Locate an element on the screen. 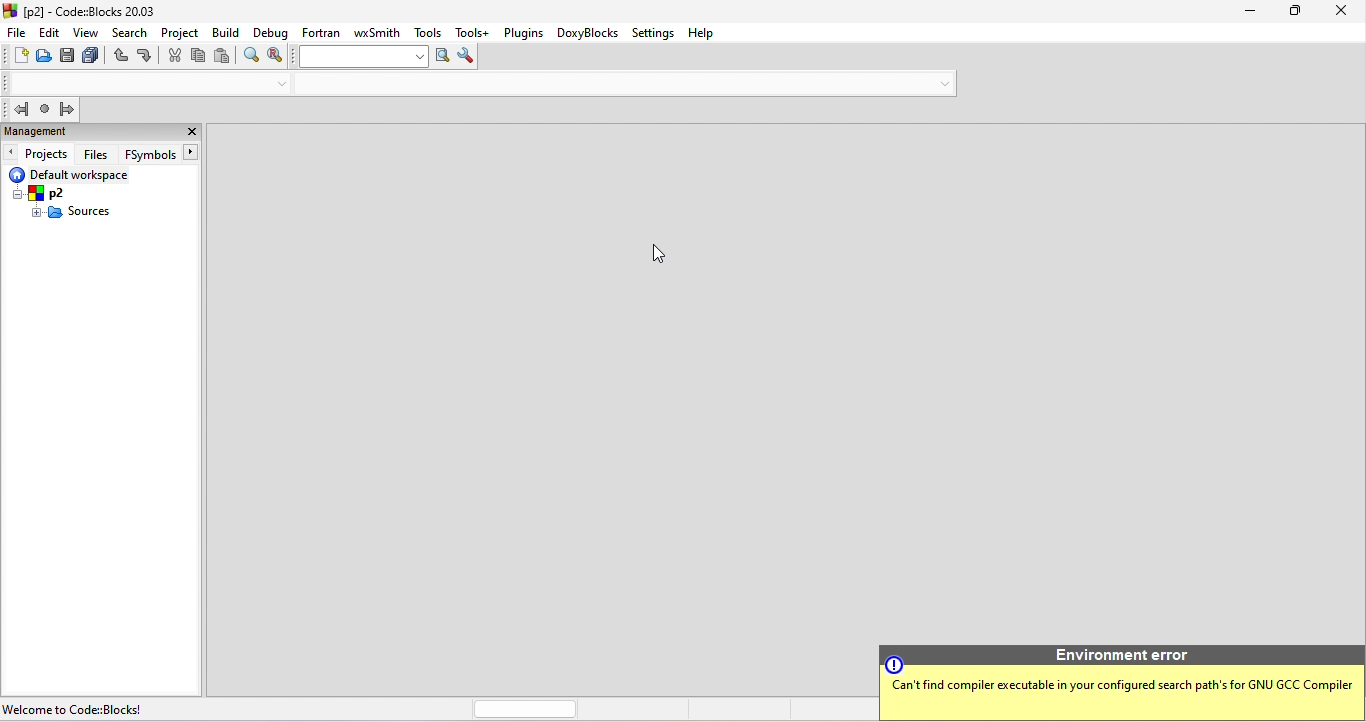 The height and width of the screenshot is (722, 1366). title is located at coordinates (98, 11).